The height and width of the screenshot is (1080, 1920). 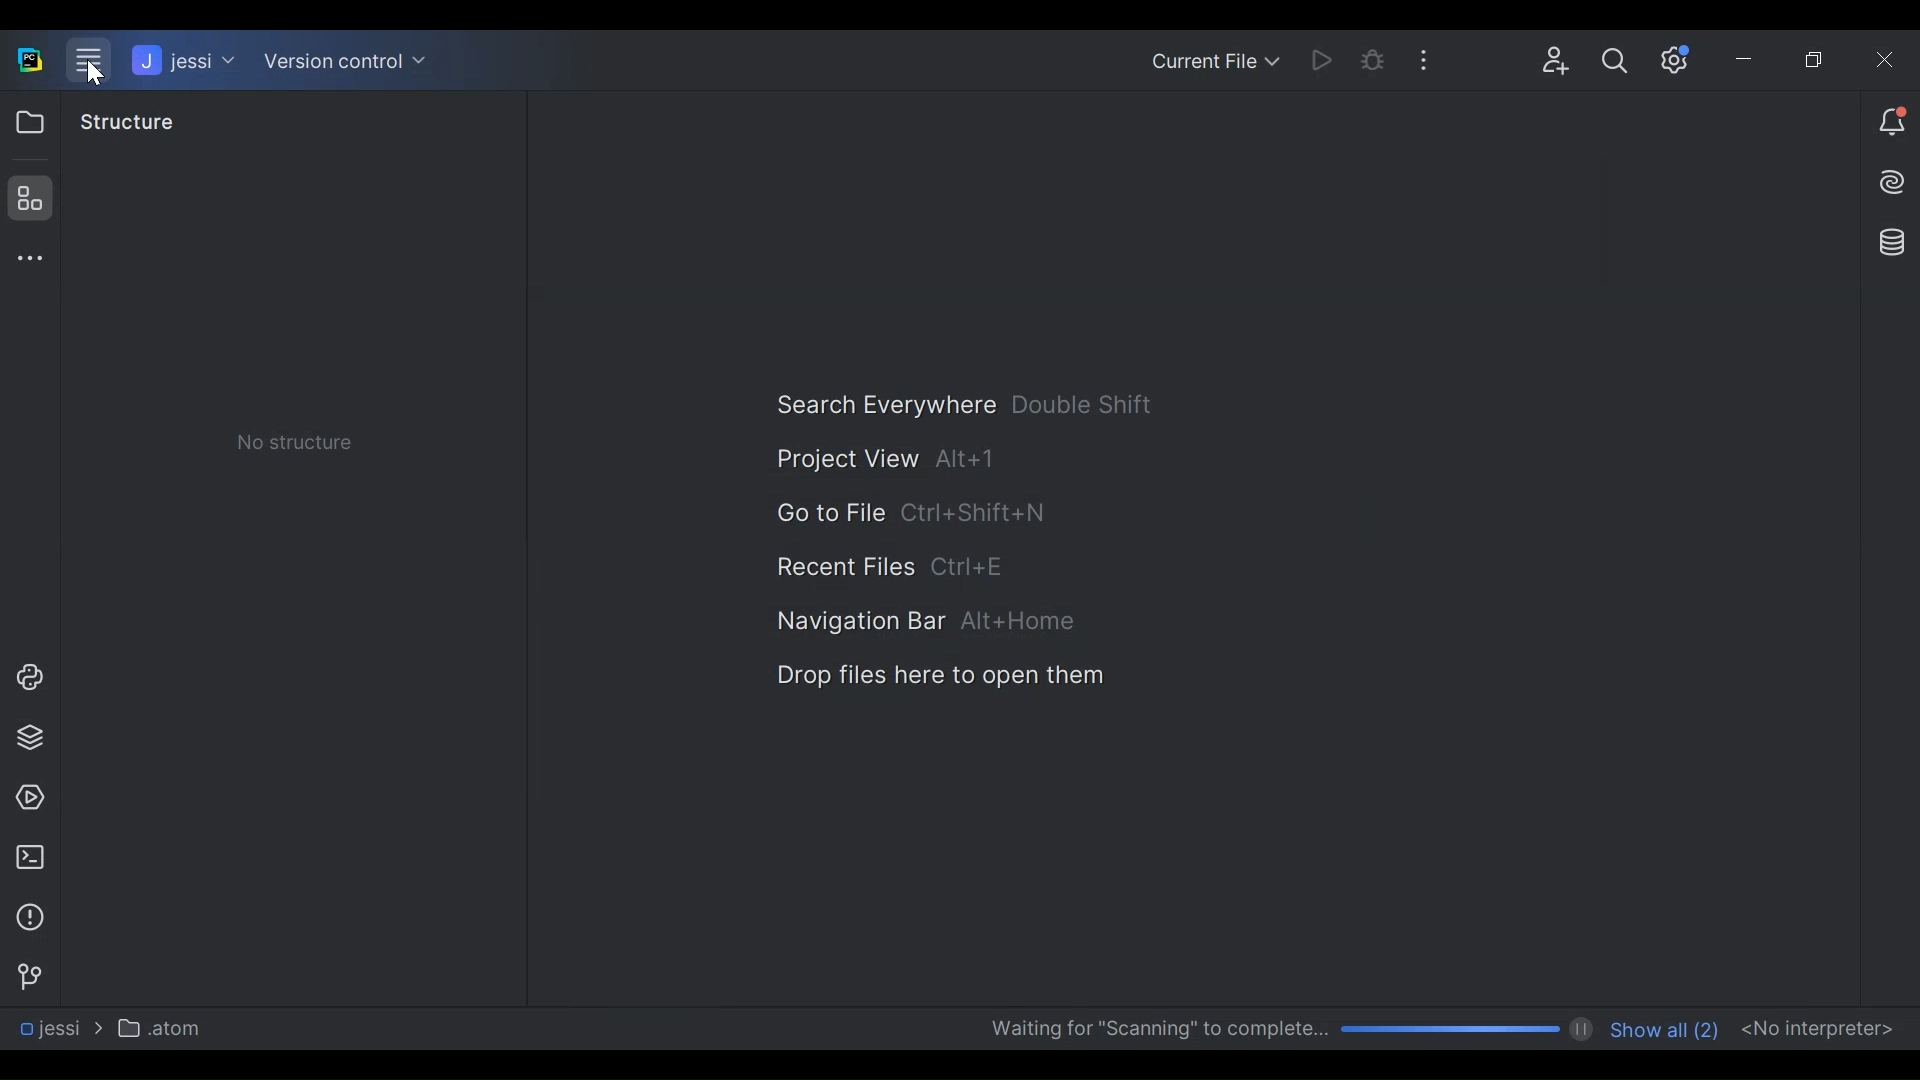 I want to click on AI Assistant, so click(x=1890, y=182).